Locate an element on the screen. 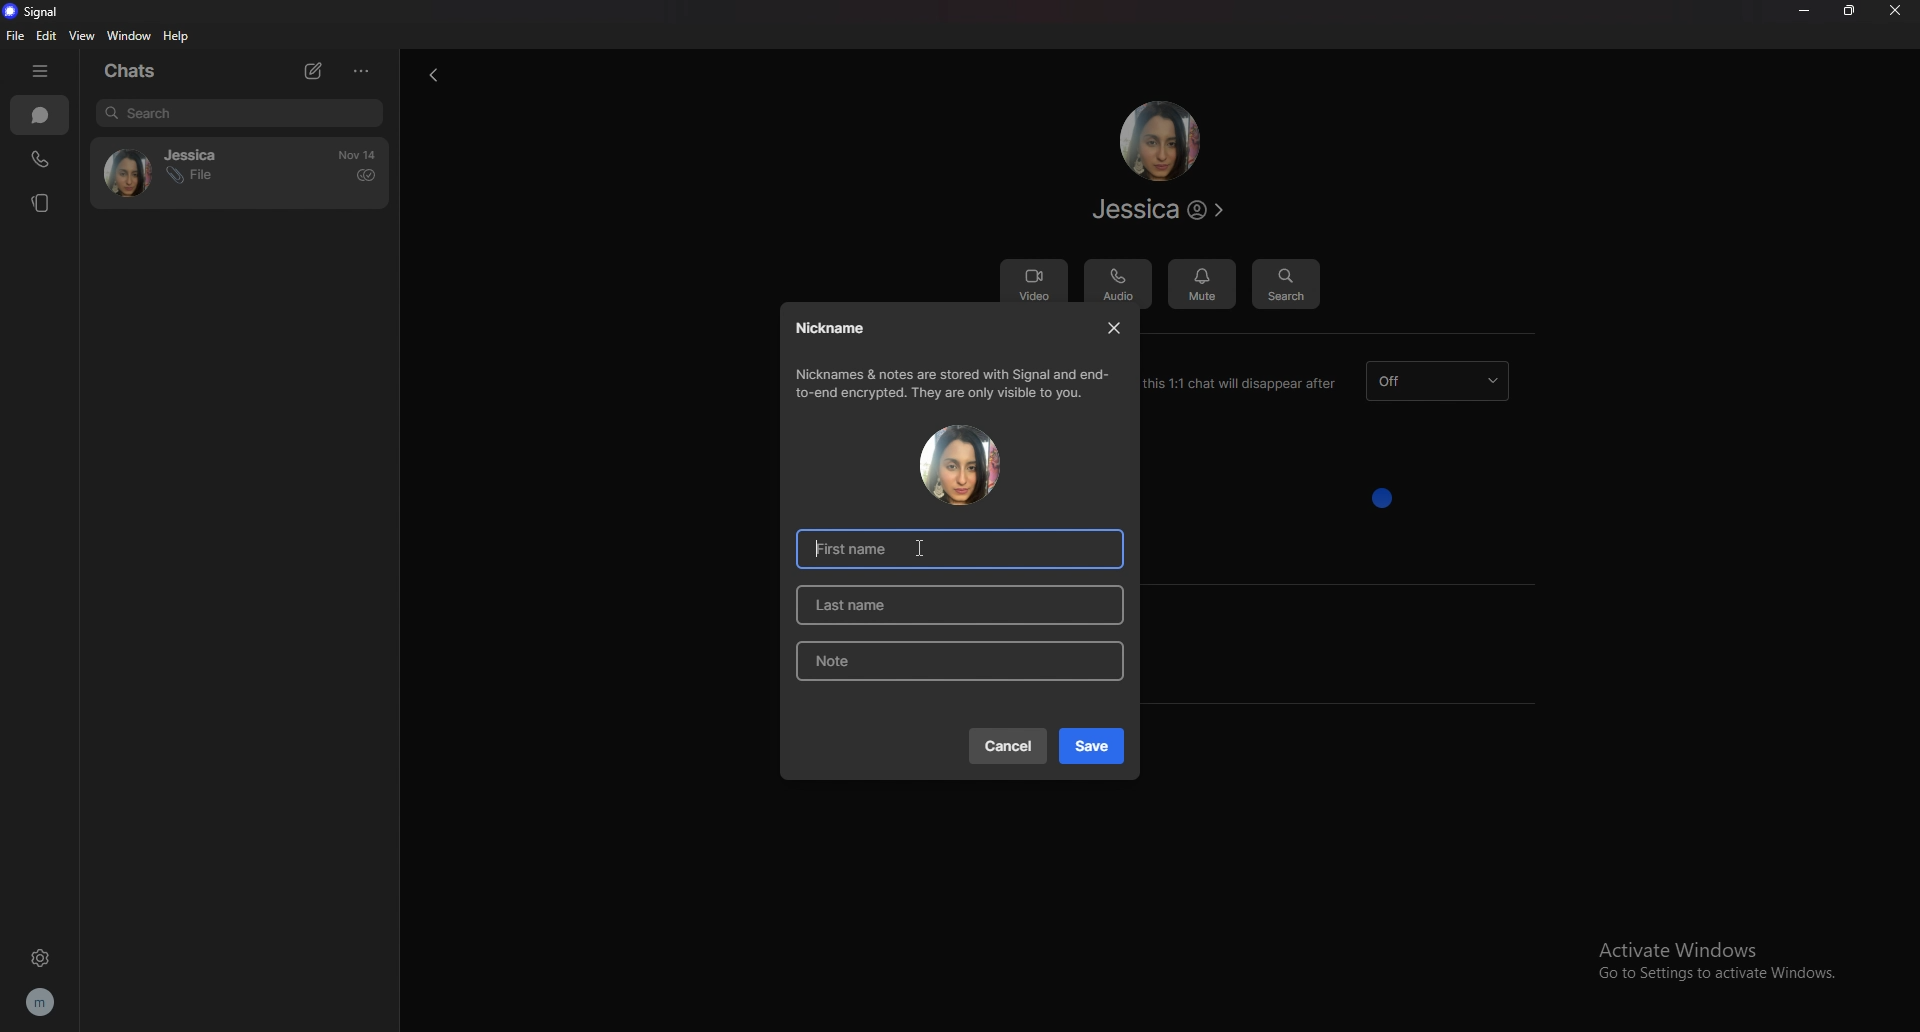 Image resolution: width=1920 pixels, height=1032 pixels. view is located at coordinates (84, 35).